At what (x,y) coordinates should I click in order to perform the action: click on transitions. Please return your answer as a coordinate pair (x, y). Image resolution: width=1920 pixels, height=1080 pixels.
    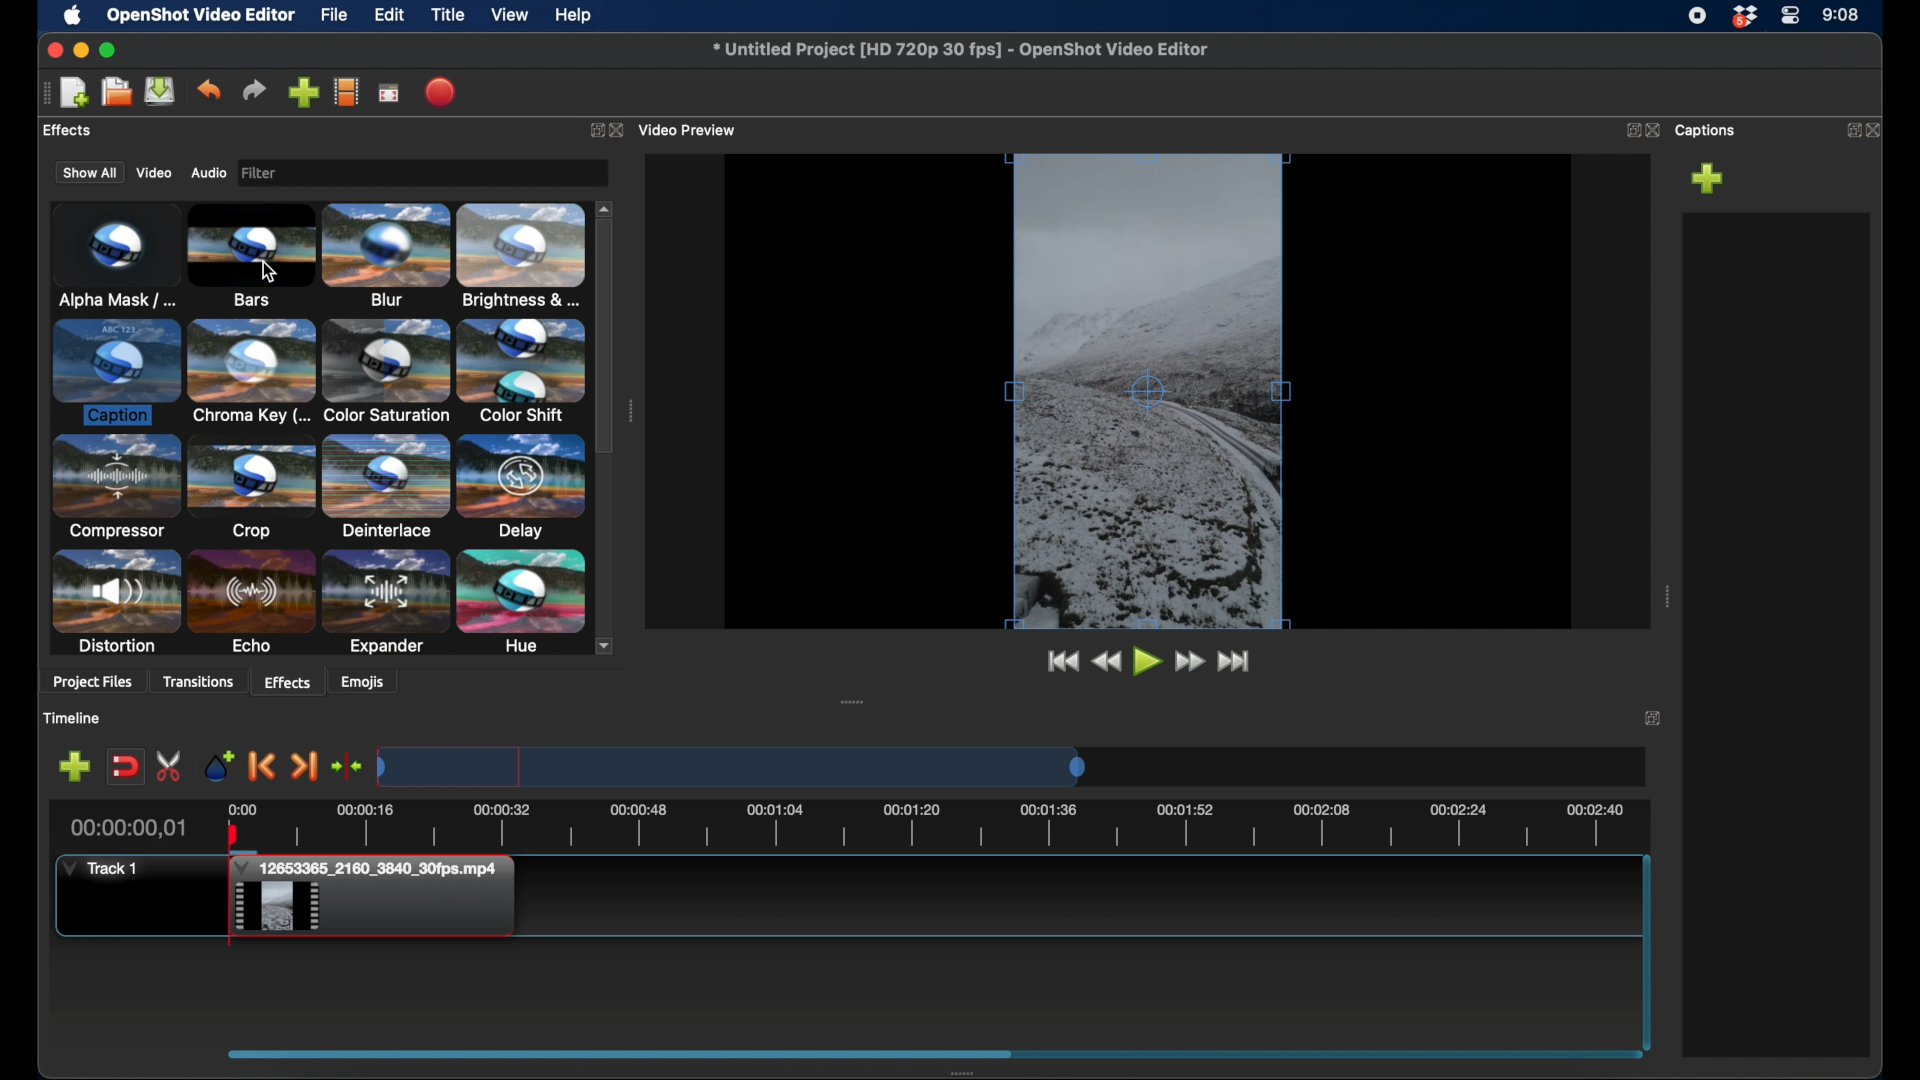
    Looking at the image, I should click on (200, 681).